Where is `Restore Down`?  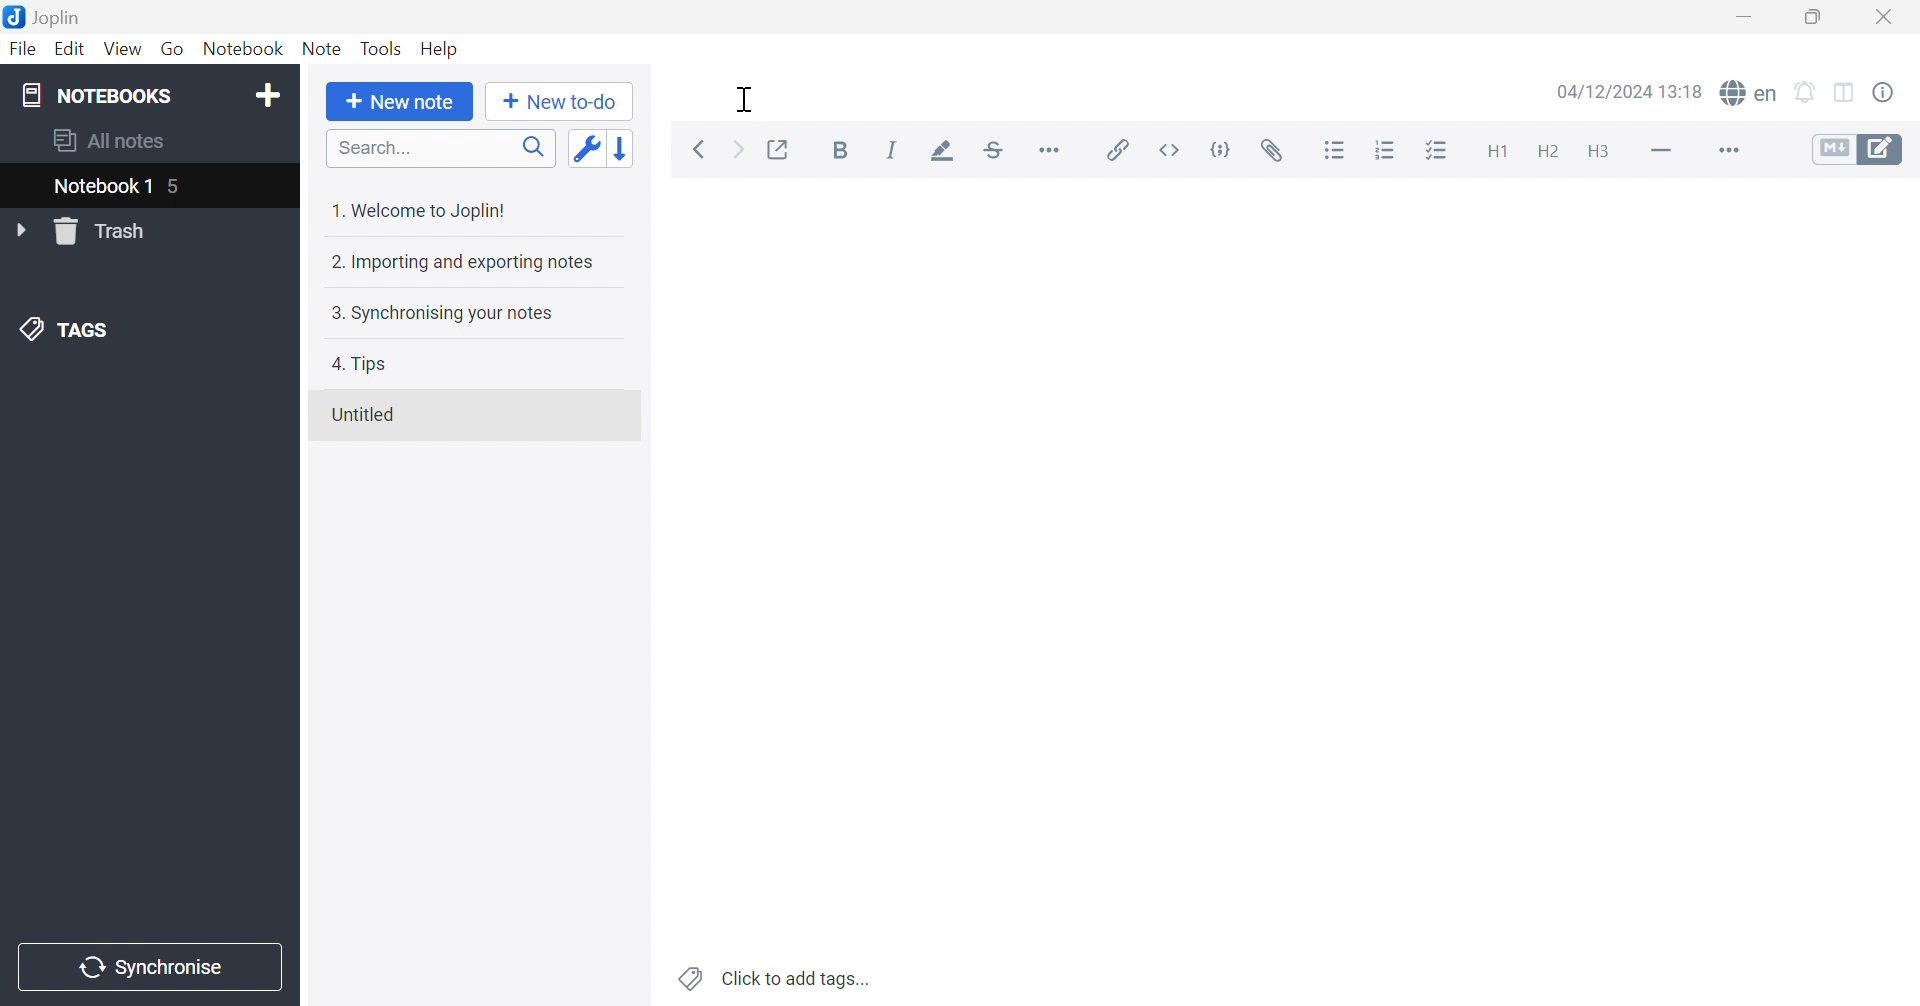 Restore Down is located at coordinates (1815, 22).